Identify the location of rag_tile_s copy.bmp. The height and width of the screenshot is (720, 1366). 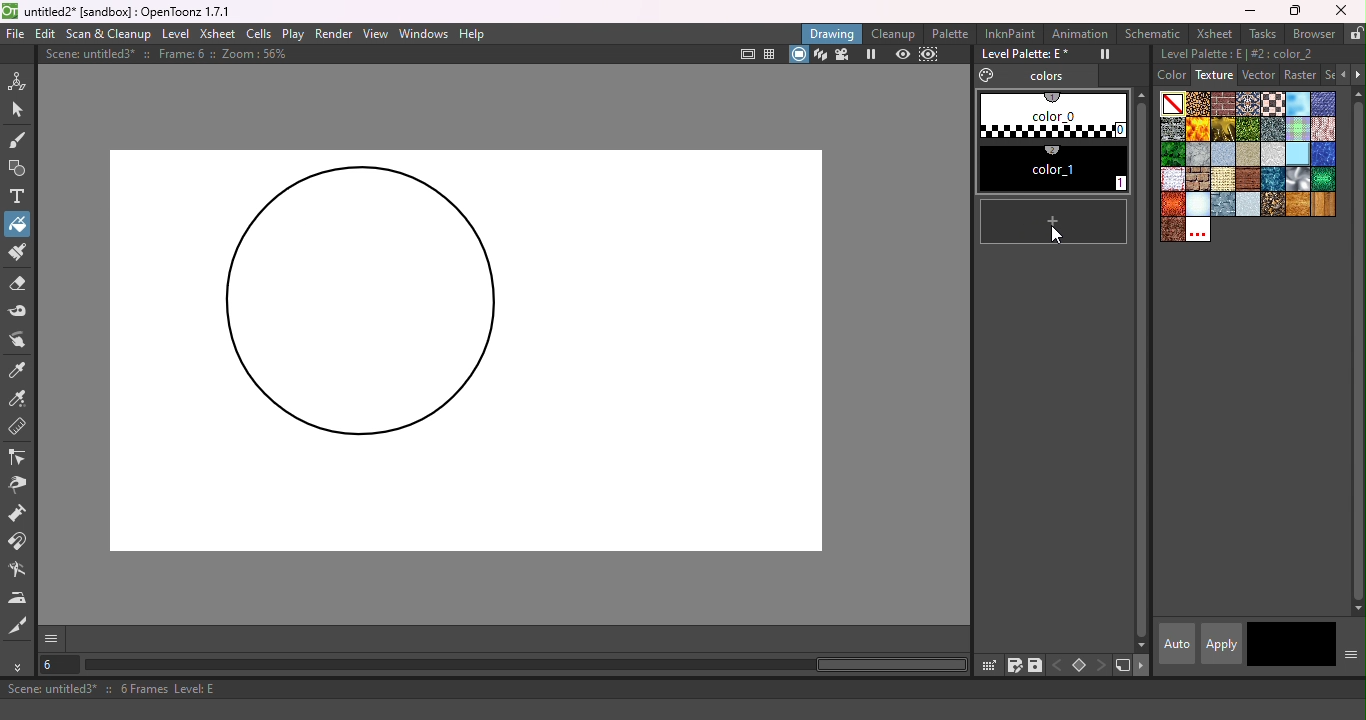
(1172, 180).